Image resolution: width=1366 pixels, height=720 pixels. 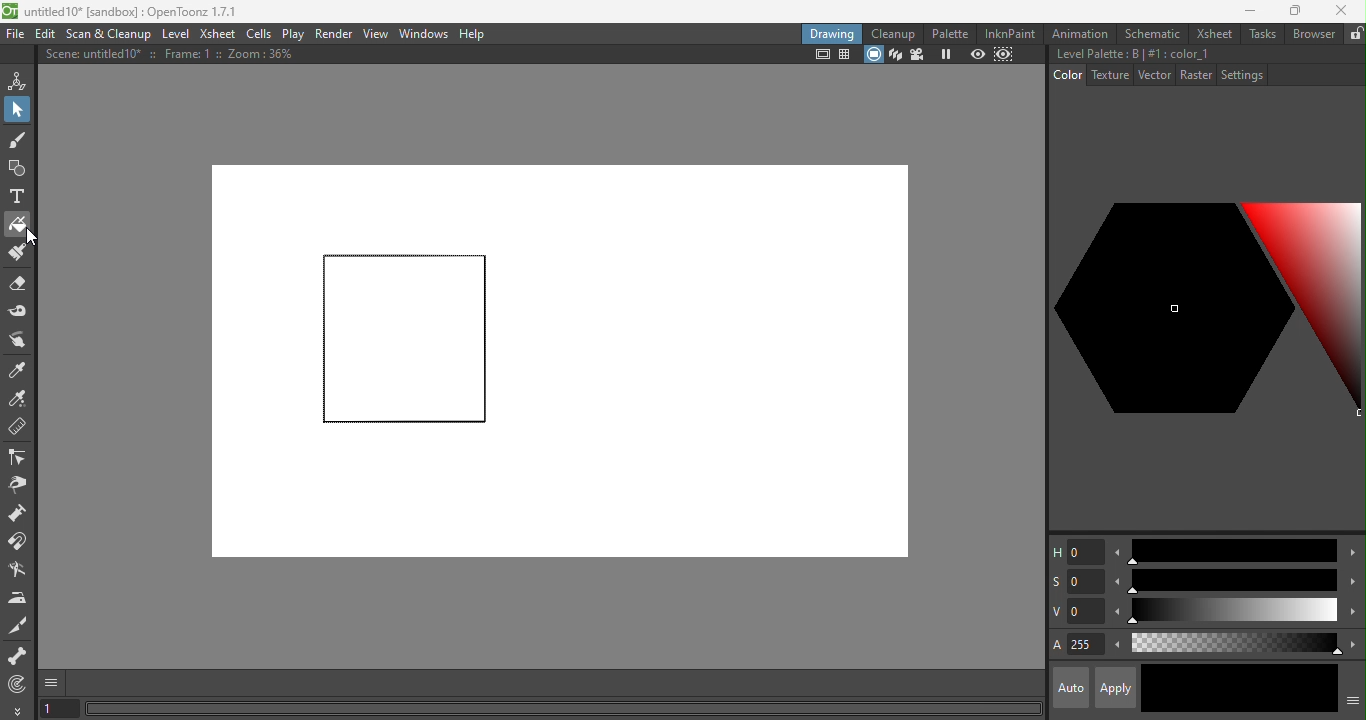 What do you see at coordinates (1006, 54) in the screenshot?
I see `Sub-camera view` at bounding box center [1006, 54].